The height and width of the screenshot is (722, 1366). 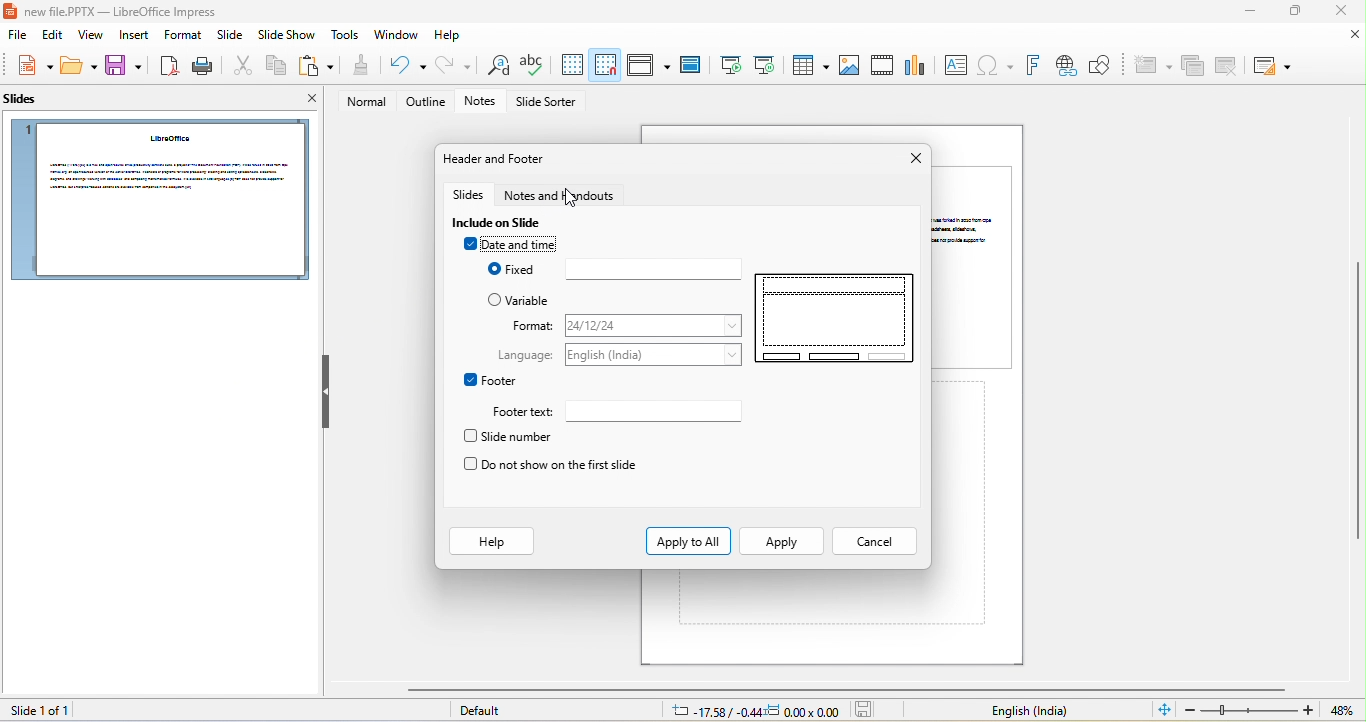 I want to click on start from first slide, so click(x=729, y=65).